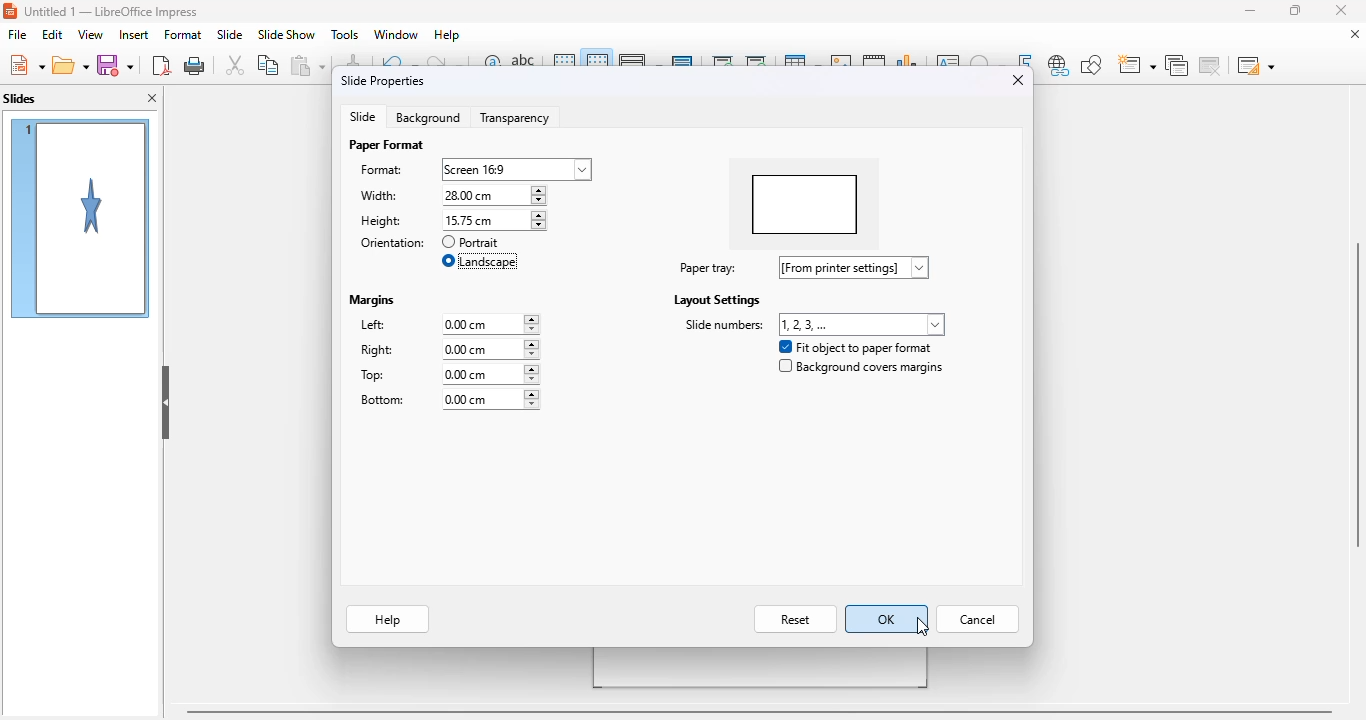  I want to click on horizontal scroll bar, so click(762, 710).